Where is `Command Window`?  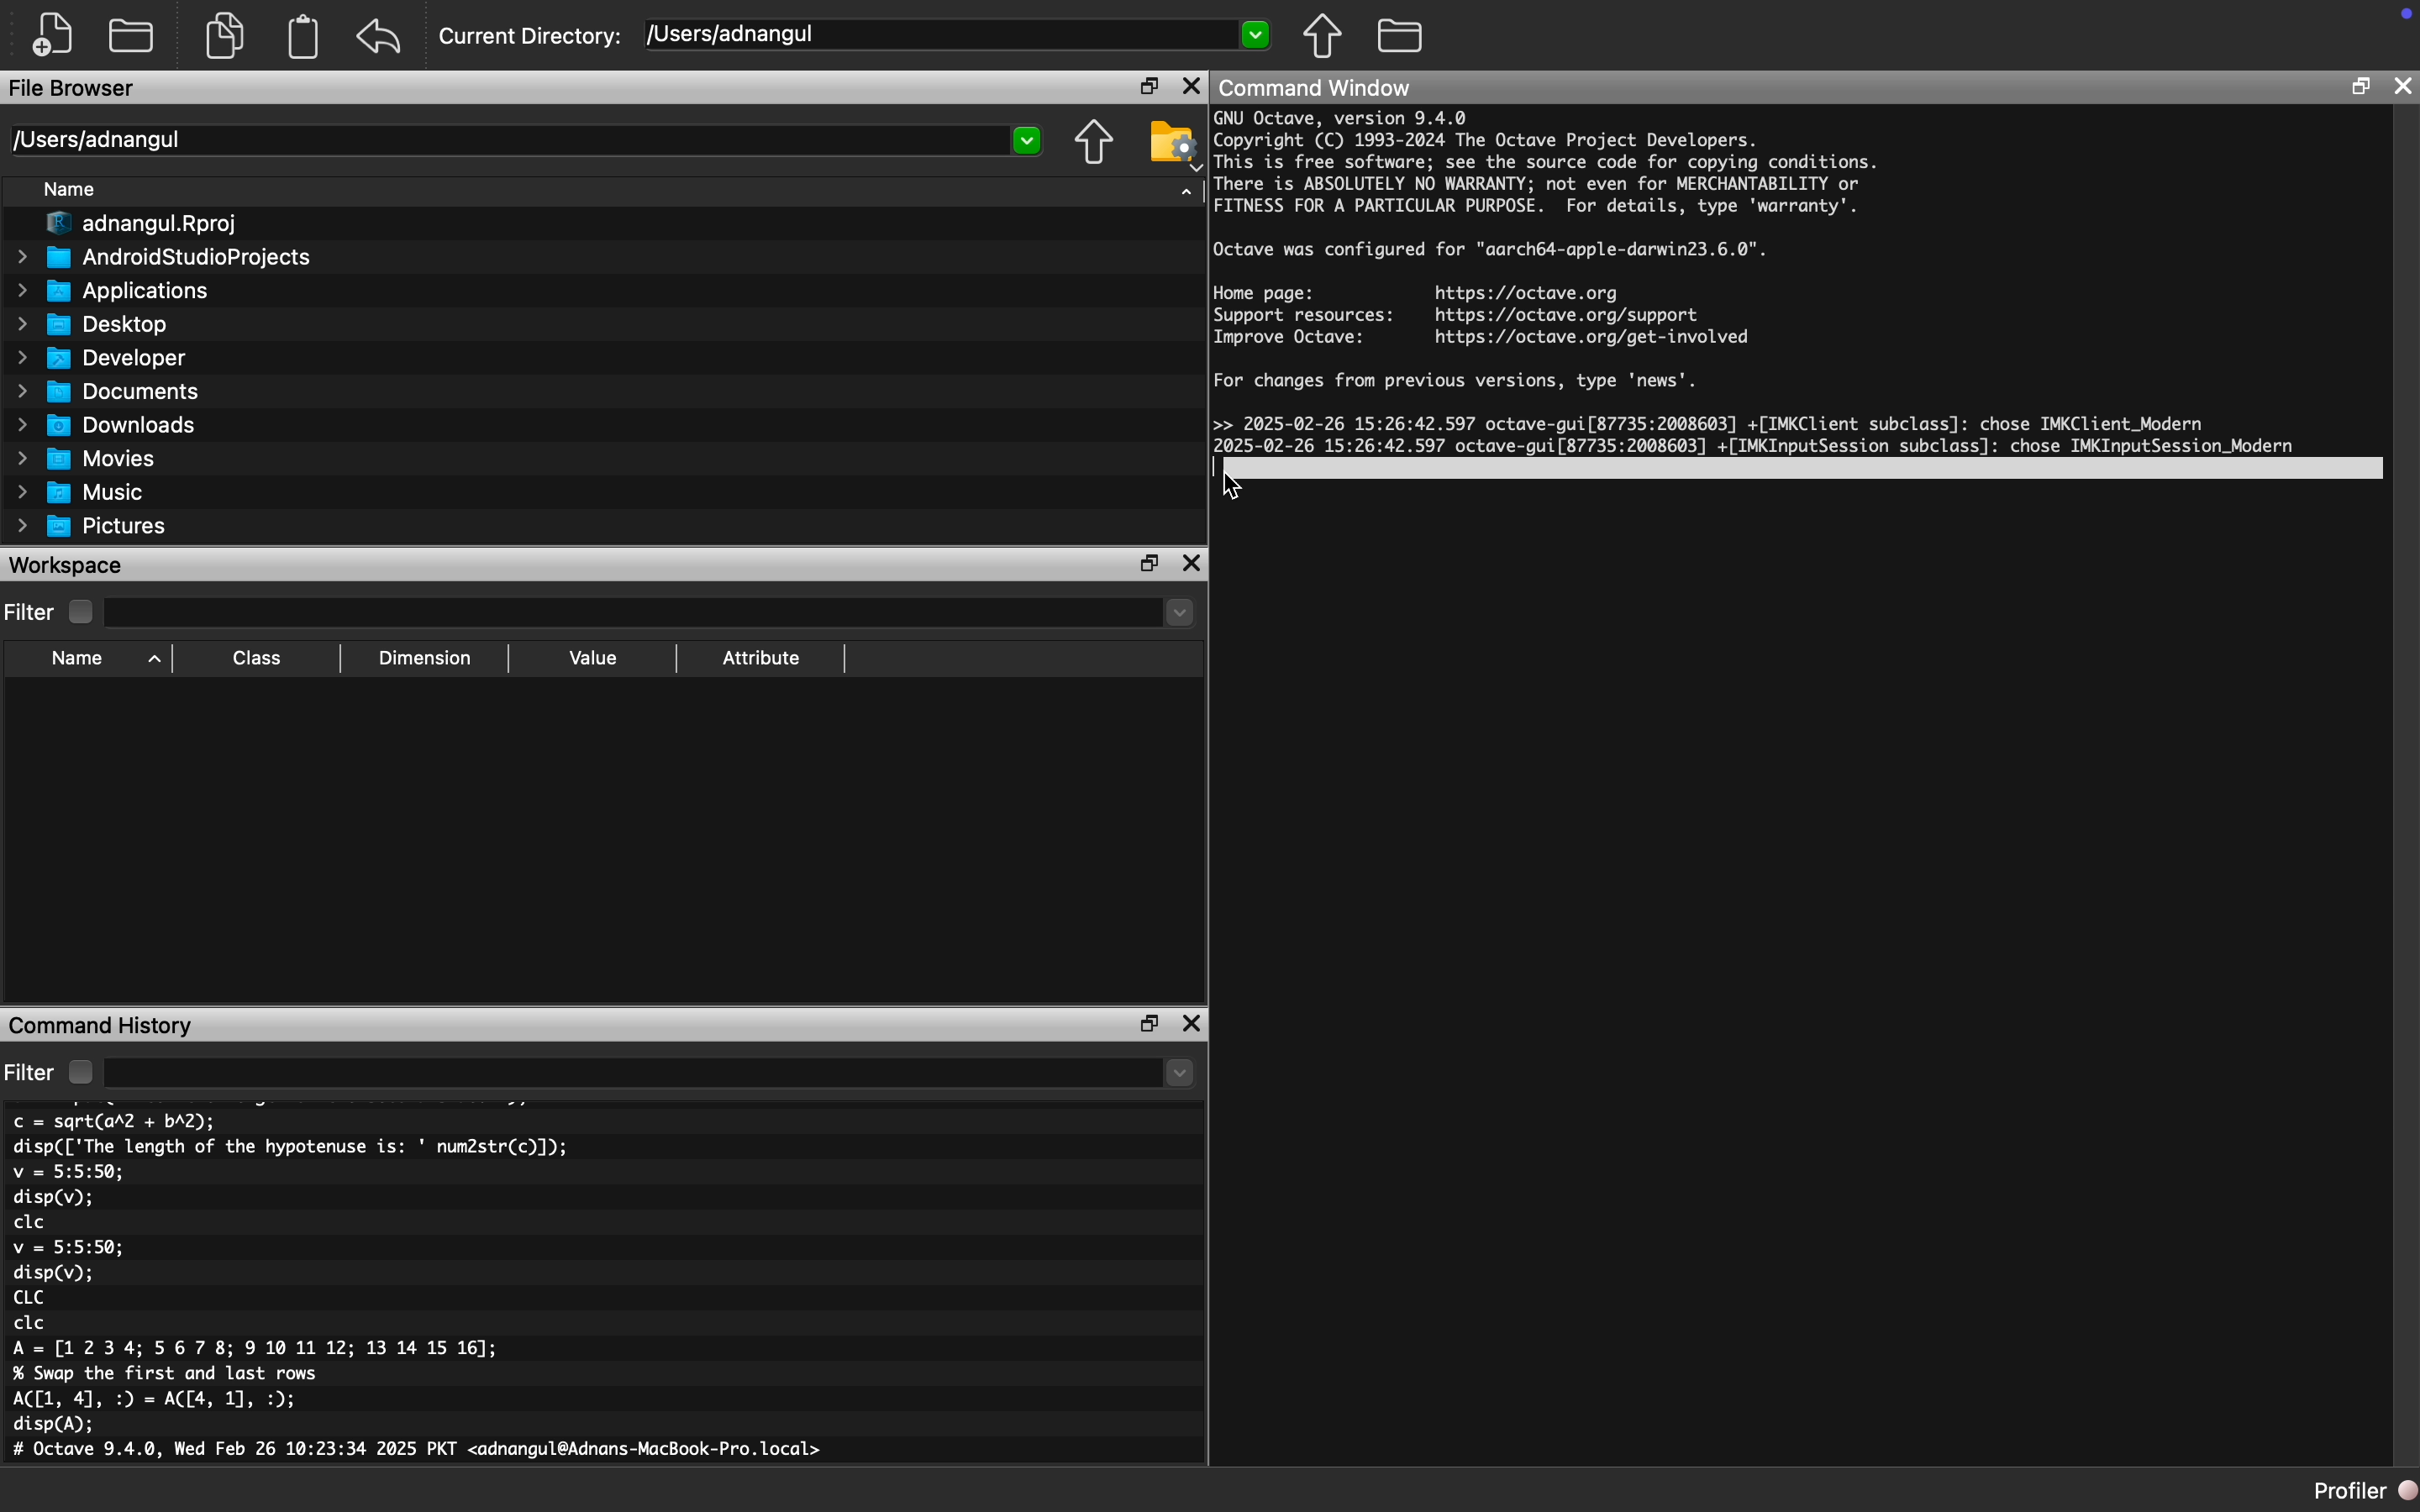 Command Window is located at coordinates (1315, 87).